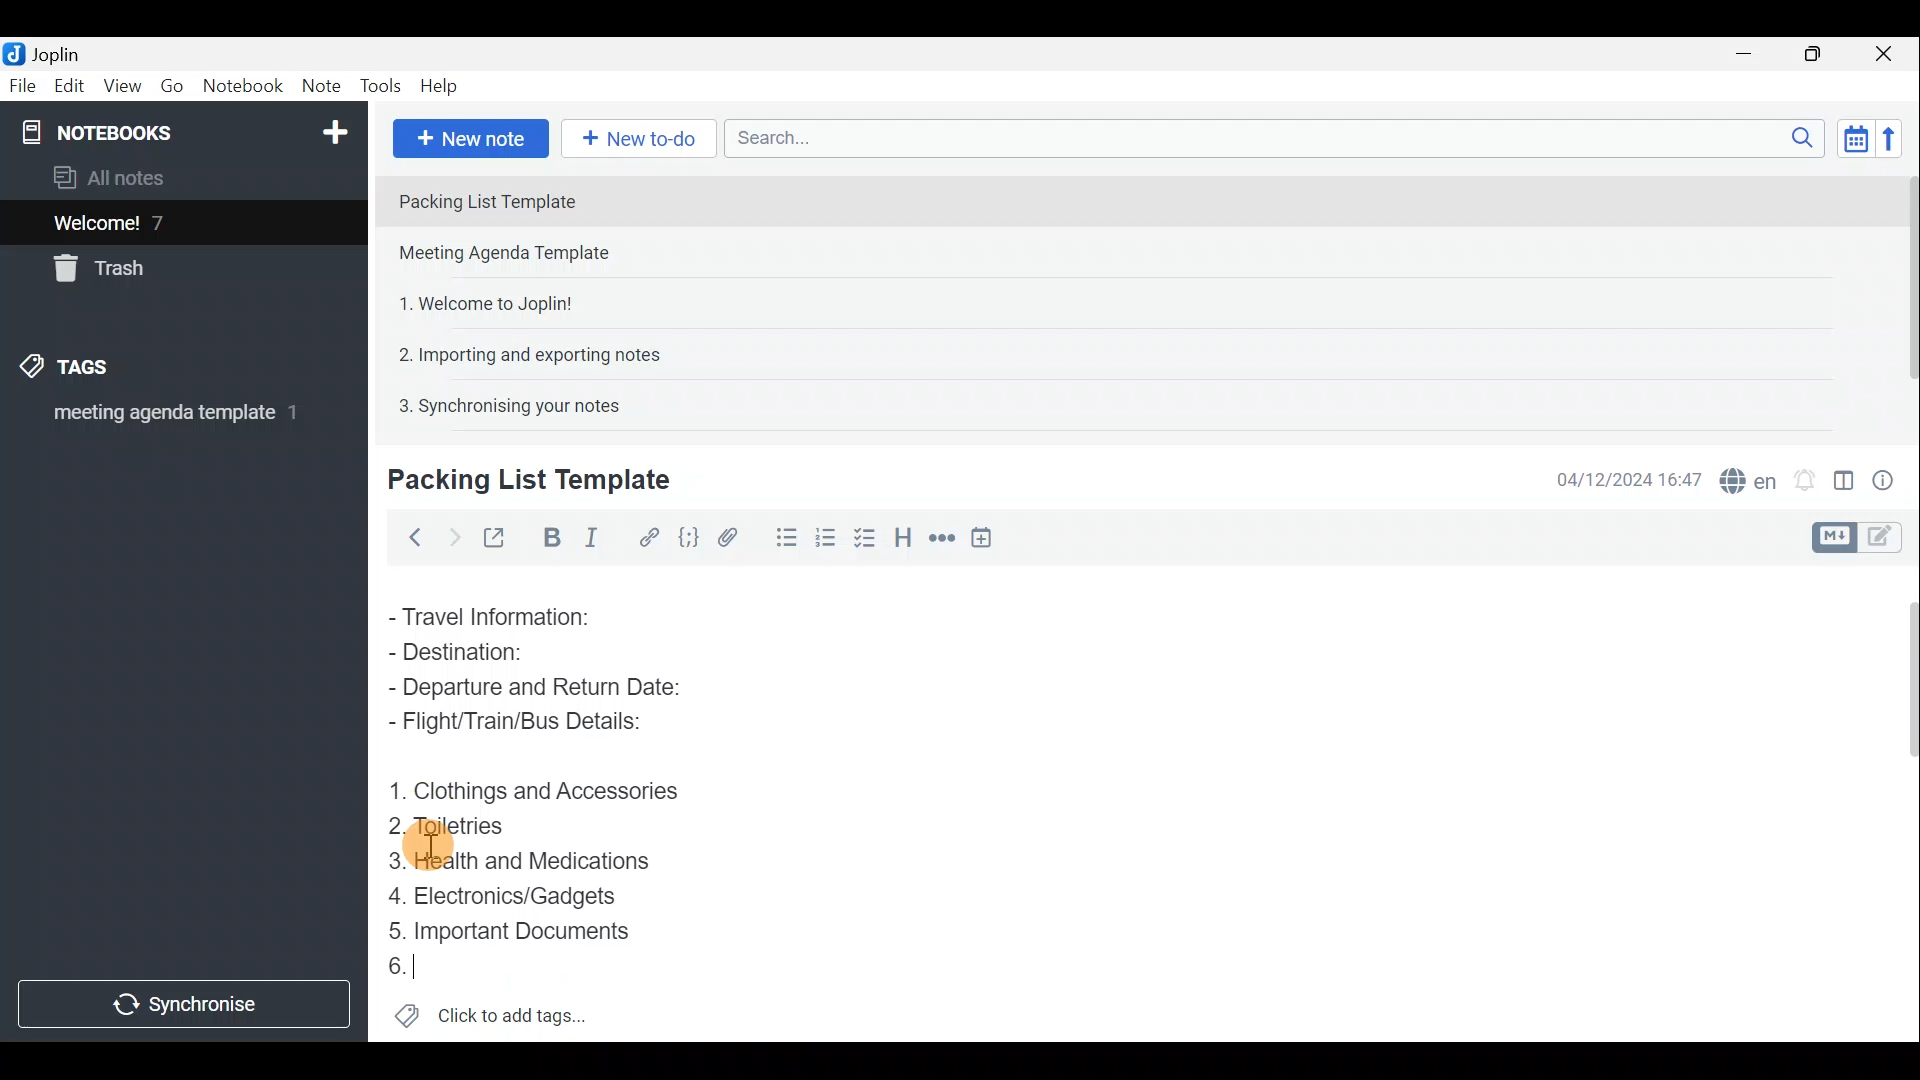 The image size is (1920, 1080). What do you see at coordinates (1754, 57) in the screenshot?
I see `Minimise` at bounding box center [1754, 57].